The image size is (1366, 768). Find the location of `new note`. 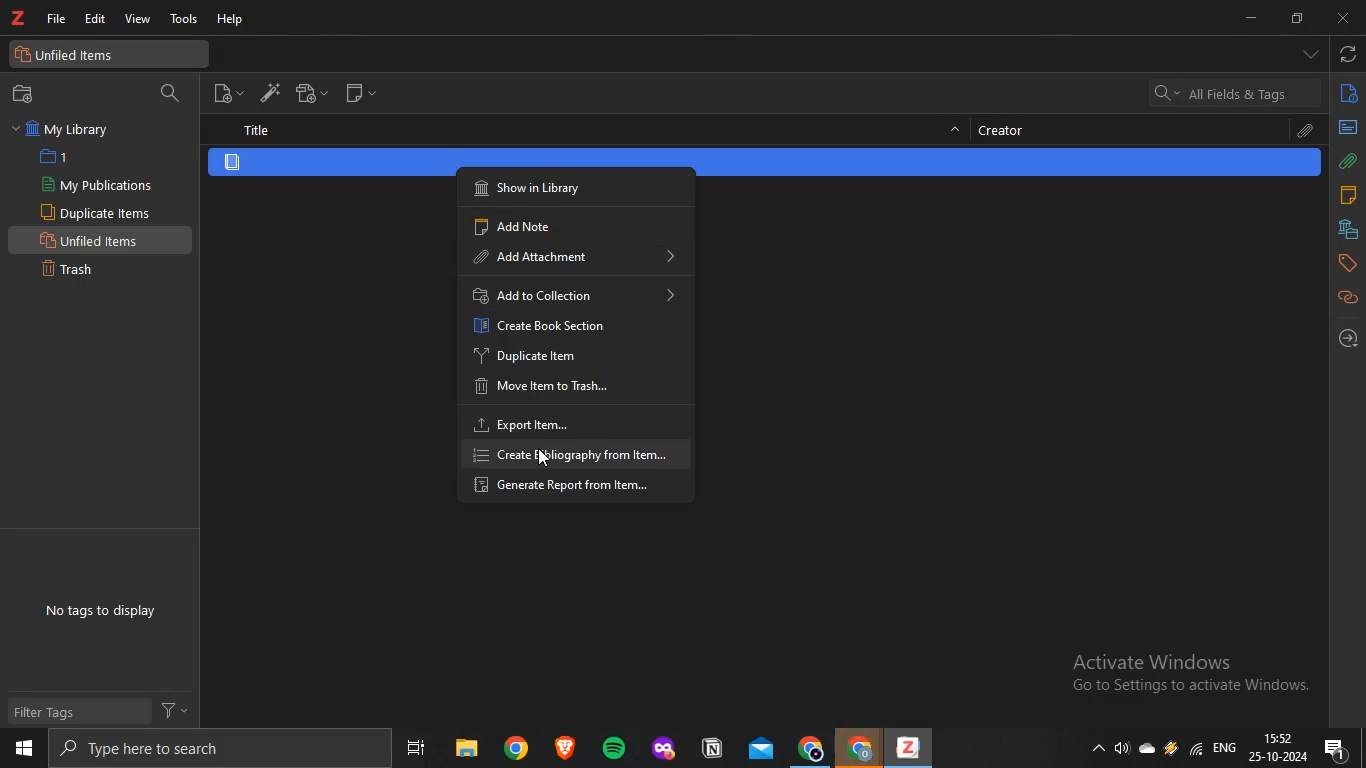

new note is located at coordinates (361, 92).